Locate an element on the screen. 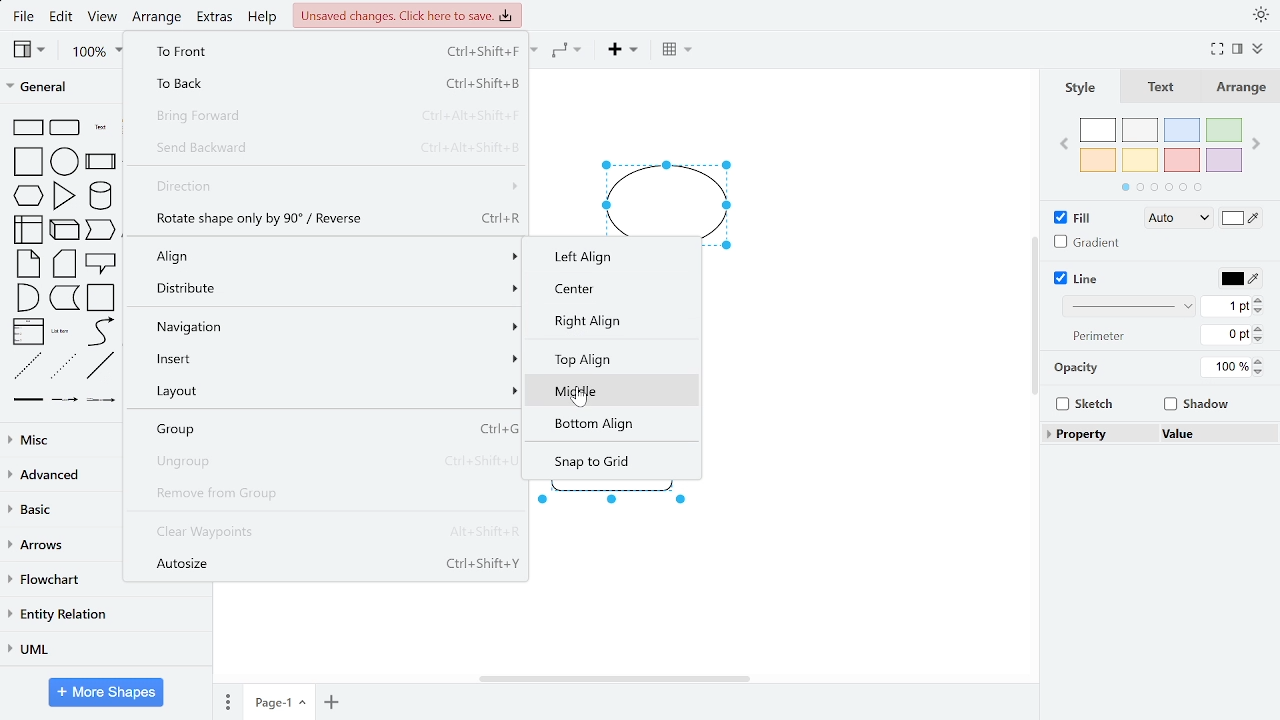 The height and width of the screenshot is (720, 1280). ash is located at coordinates (1140, 129).